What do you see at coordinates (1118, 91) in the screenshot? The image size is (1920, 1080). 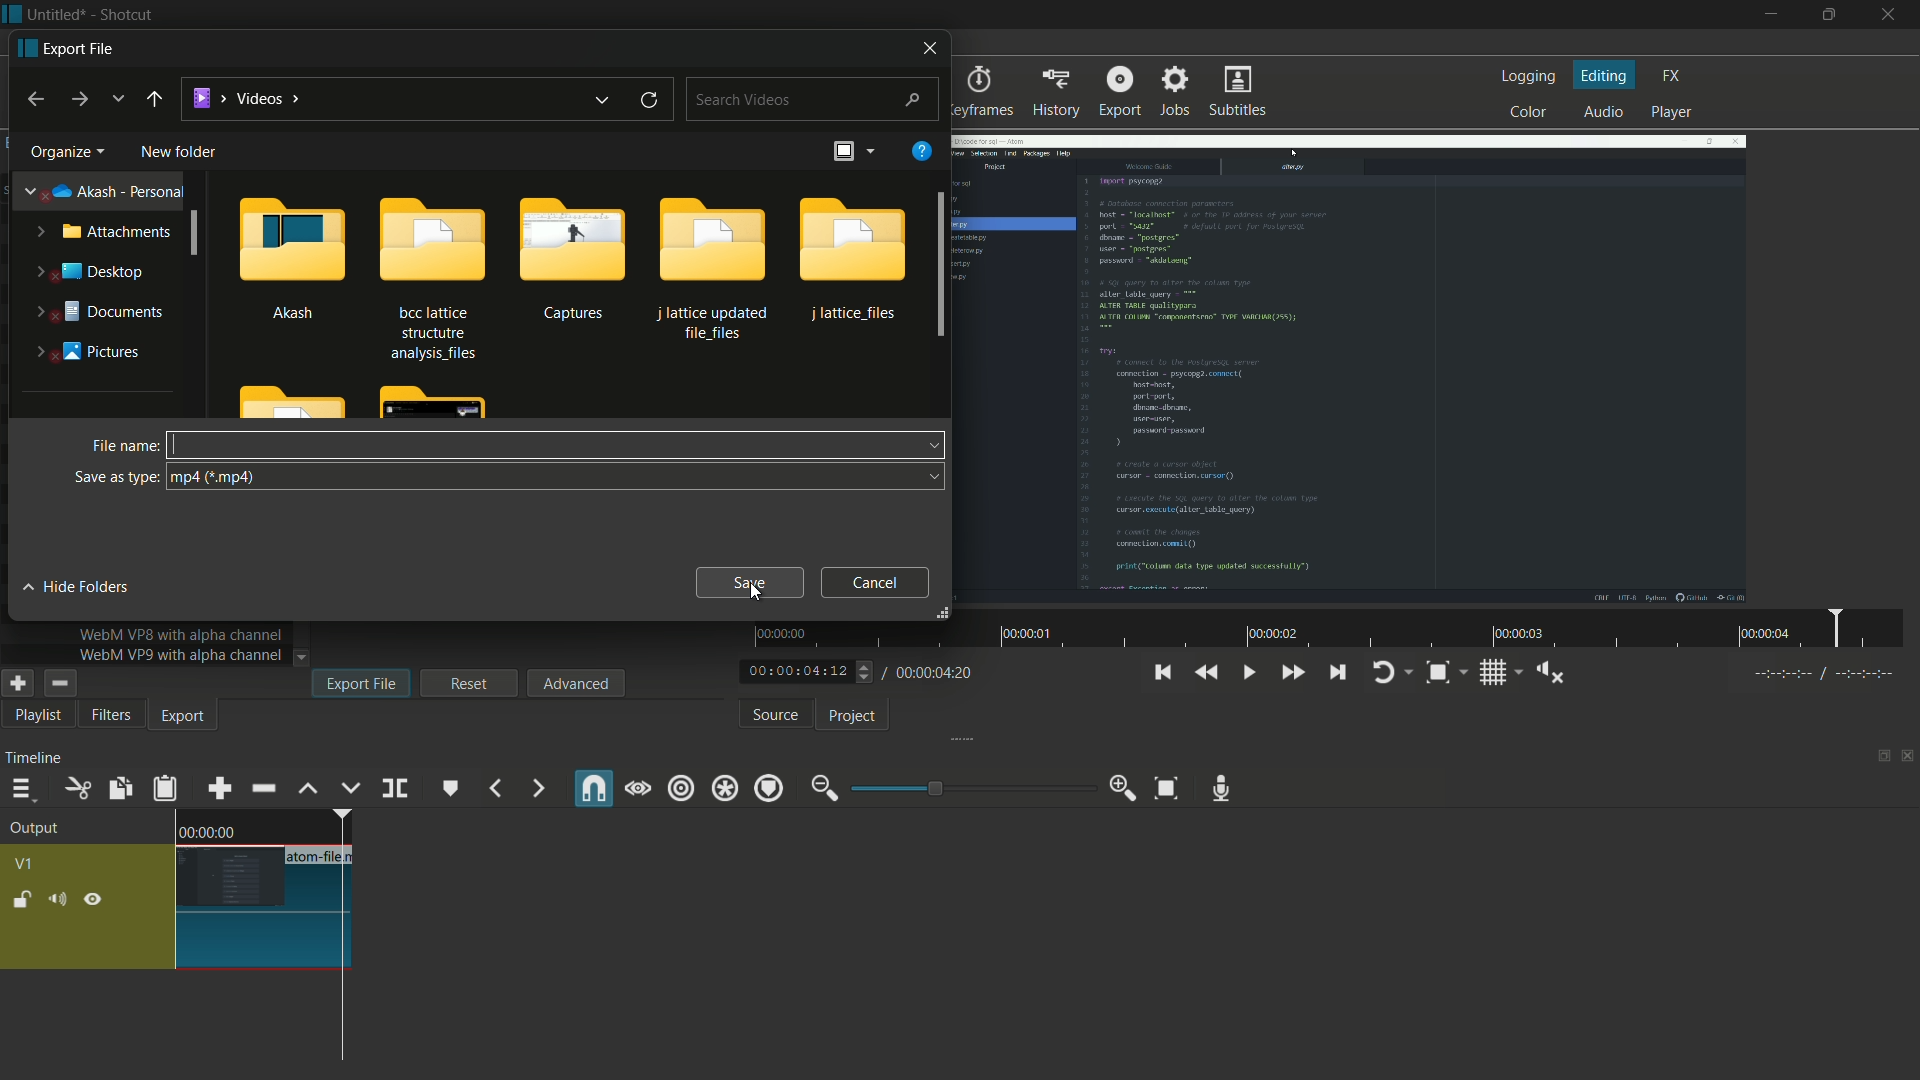 I see `export` at bounding box center [1118, 91].